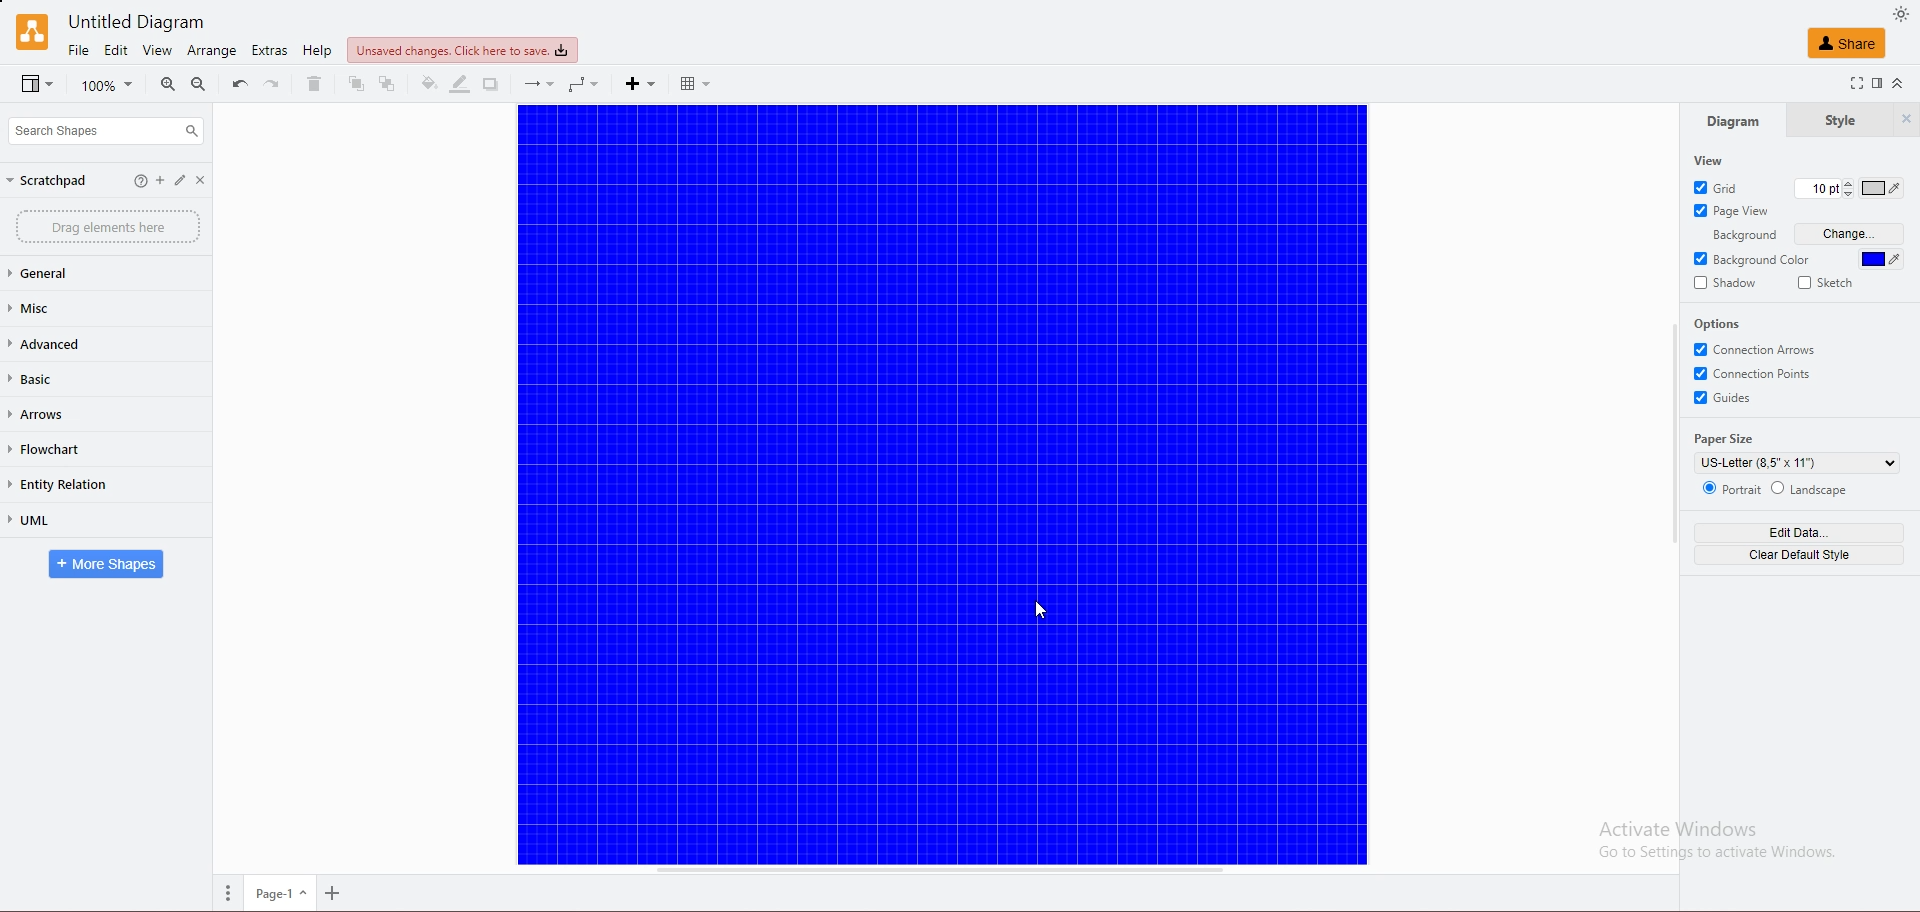 The height and width of the screenshot is (912, 1920). What do you see at coordinates (271, 50) in the screenshot?
I see `extras` at bounding box center [271, 50].